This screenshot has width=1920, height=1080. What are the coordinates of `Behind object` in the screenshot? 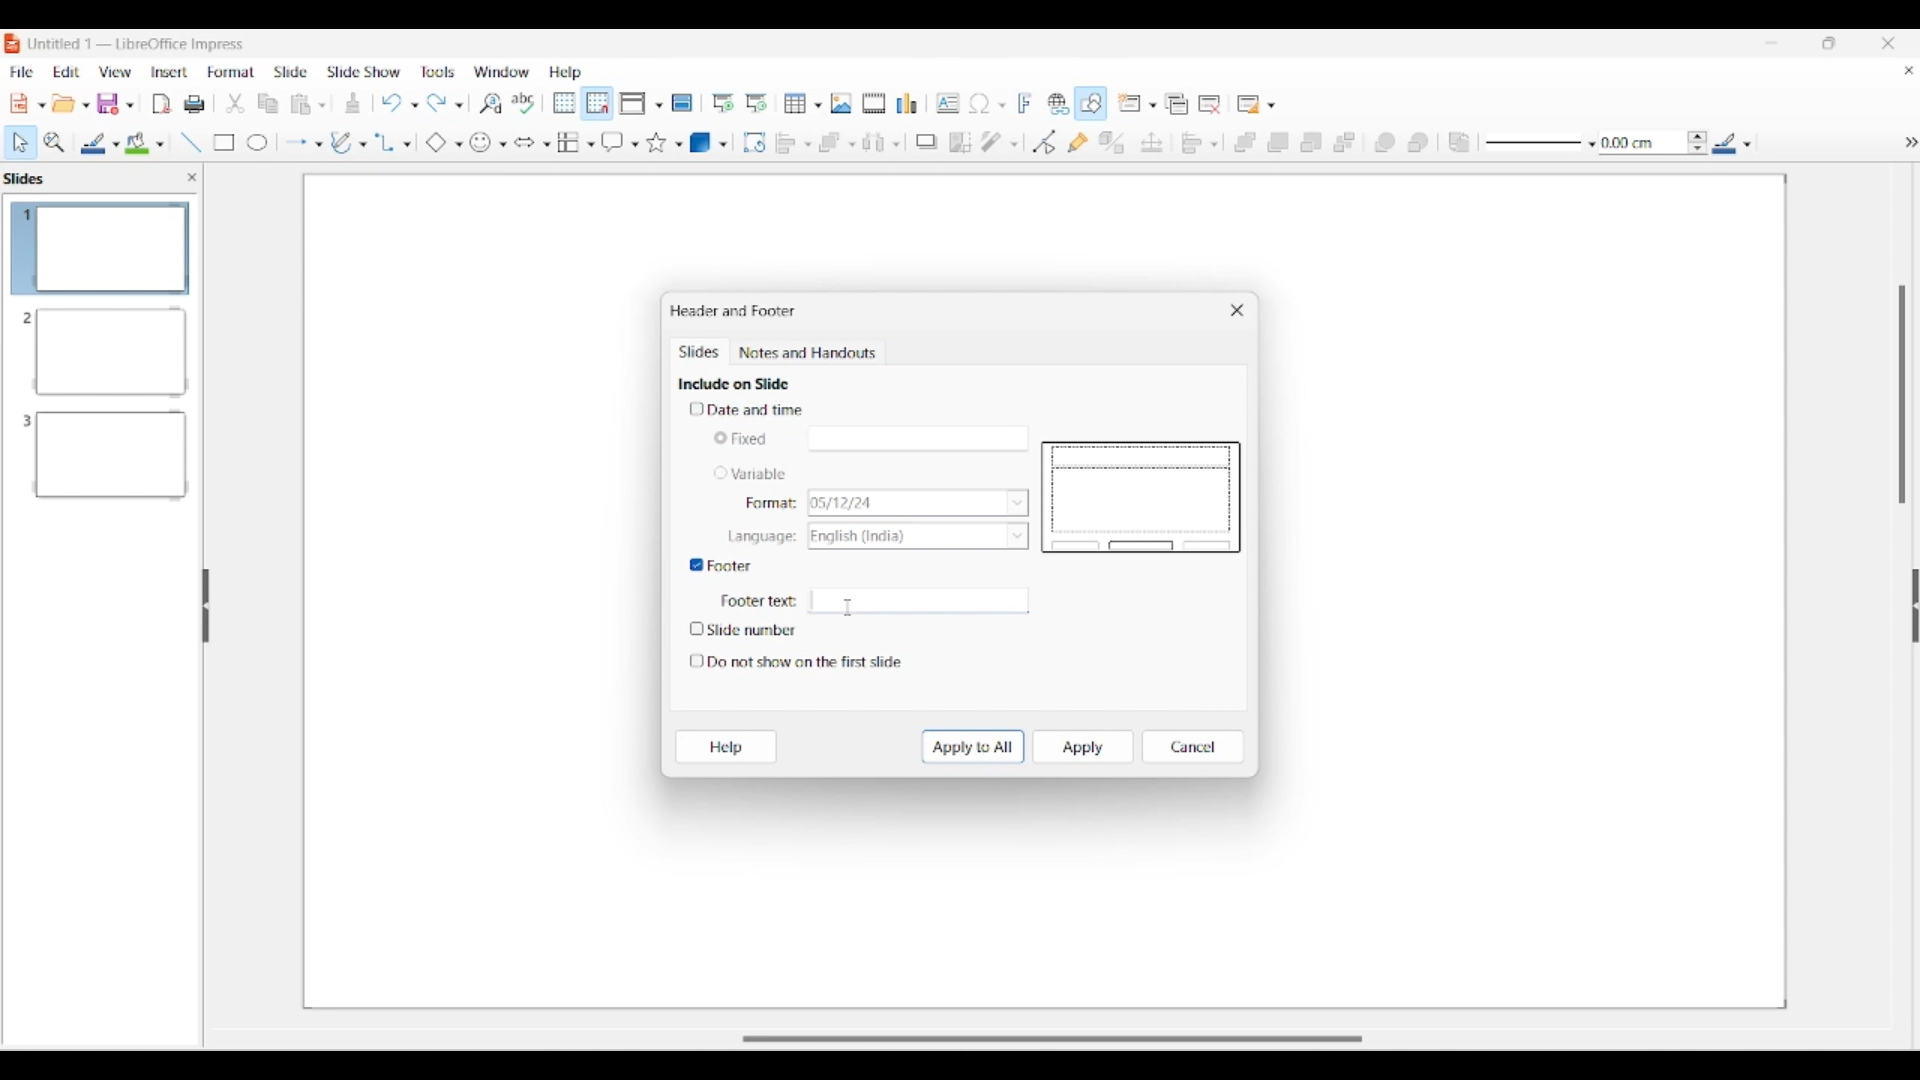 It's located at (1418, 142).